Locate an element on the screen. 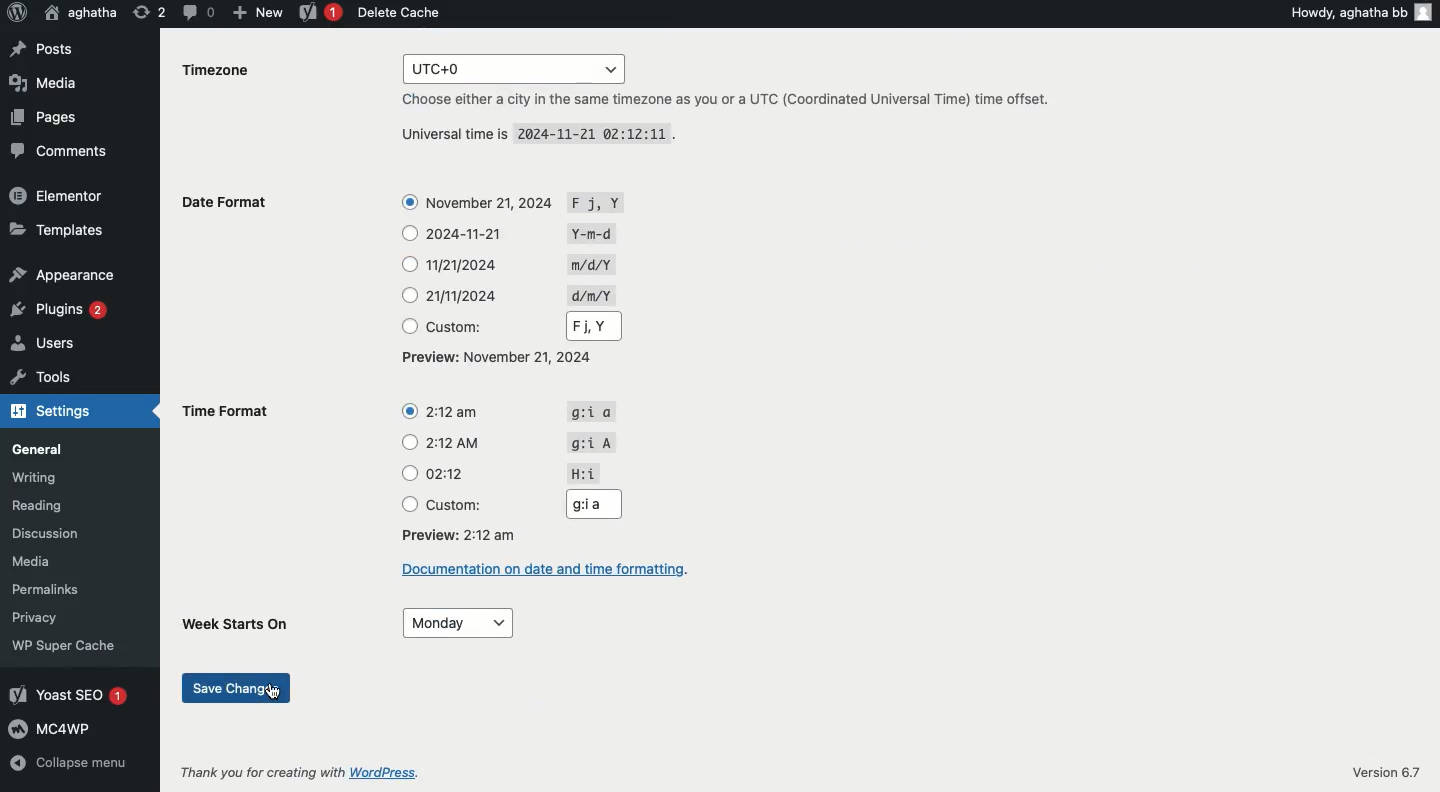 This screenshot has width=1440, height=792. Appearance is located at coordinates (63, 276).